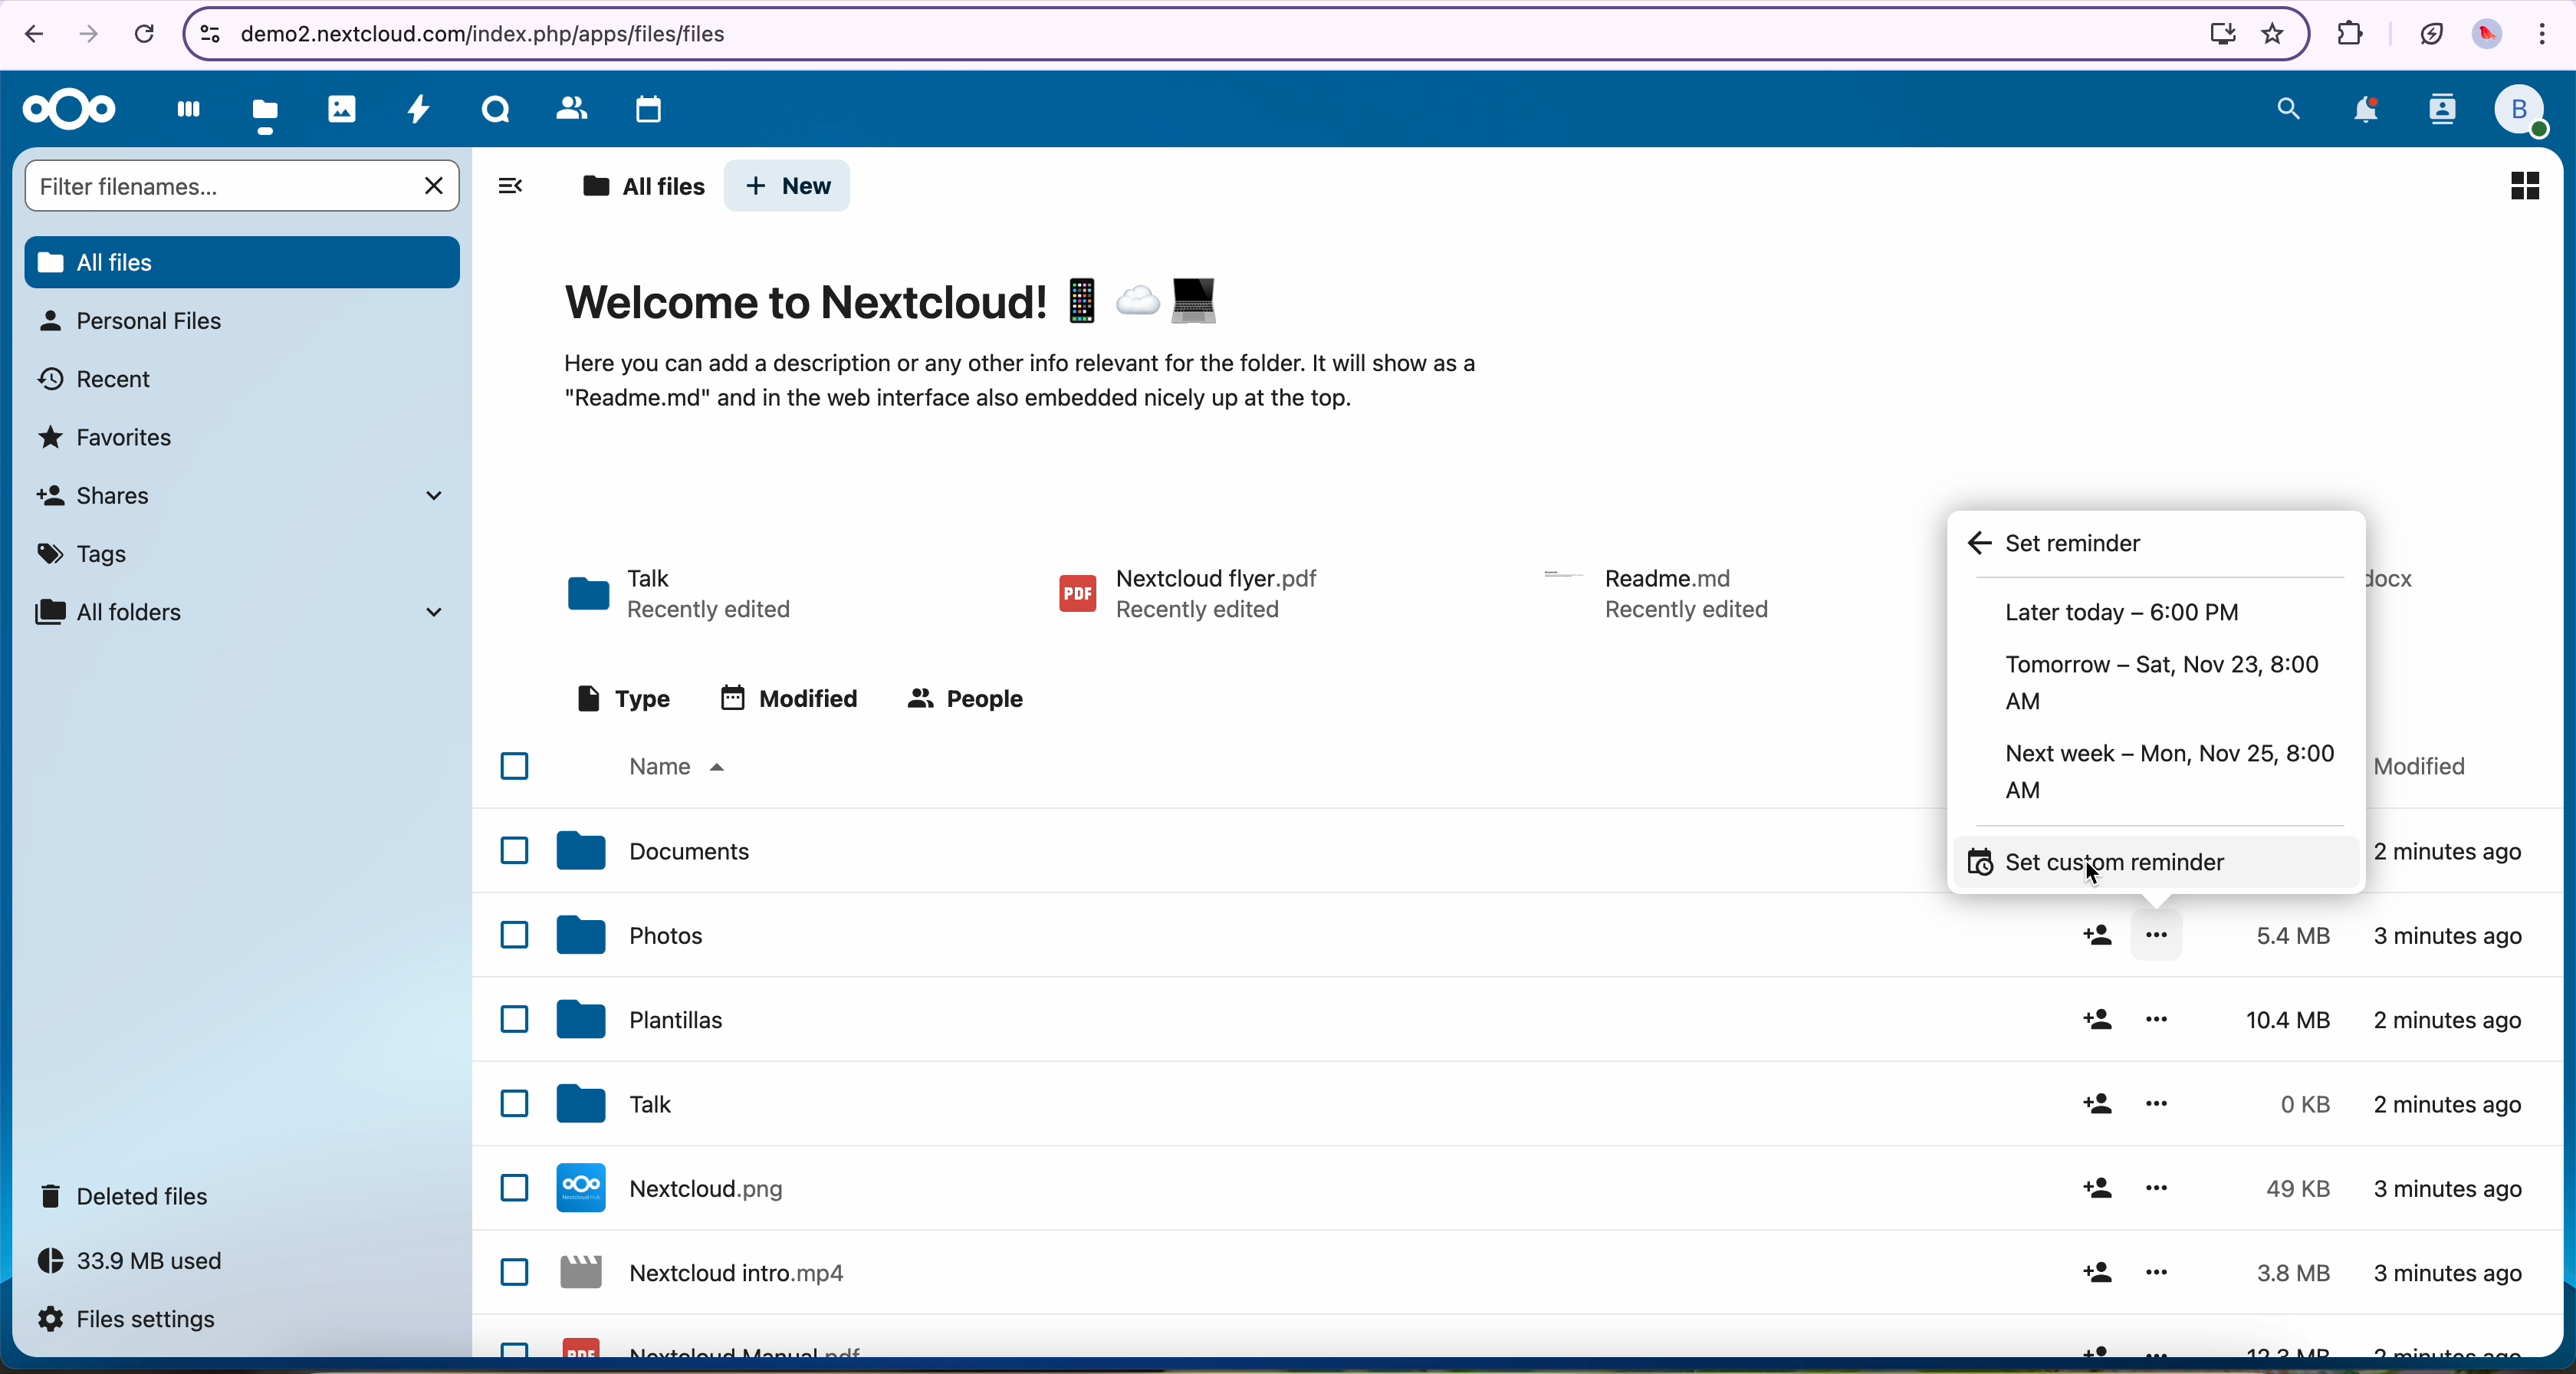  I want to click on name, so click(687, 767).